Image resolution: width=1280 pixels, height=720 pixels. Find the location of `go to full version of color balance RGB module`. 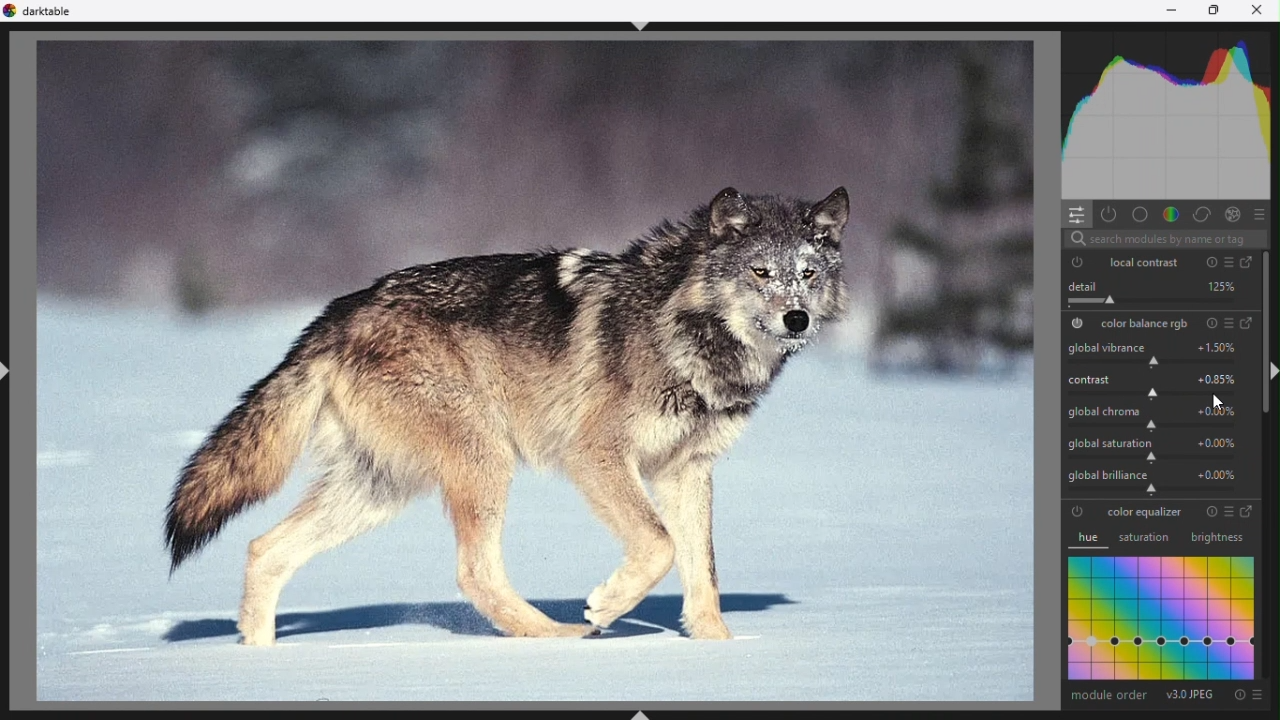

go to full version of color balance RGB module is located at coordinates (1249, 324).